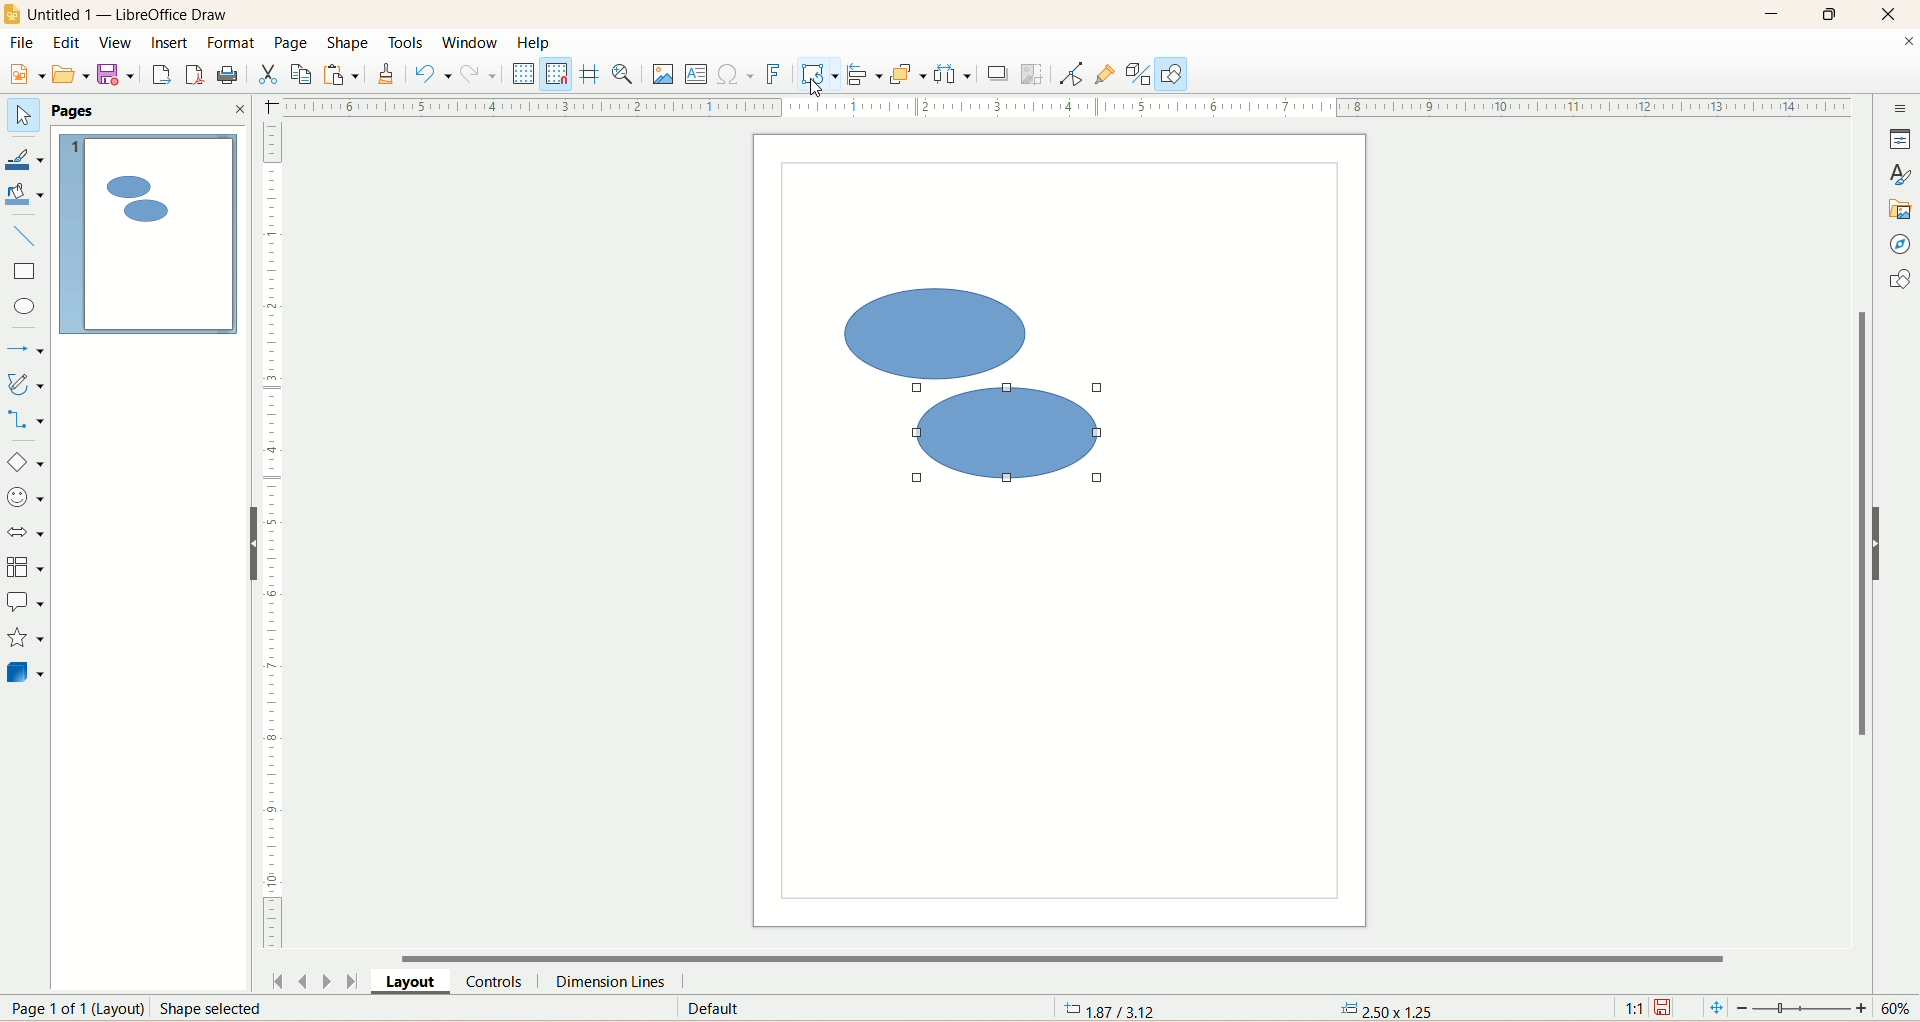 The height and width of the screenshot is (1022, 1920). I want to click on last page, so click(358, 981).